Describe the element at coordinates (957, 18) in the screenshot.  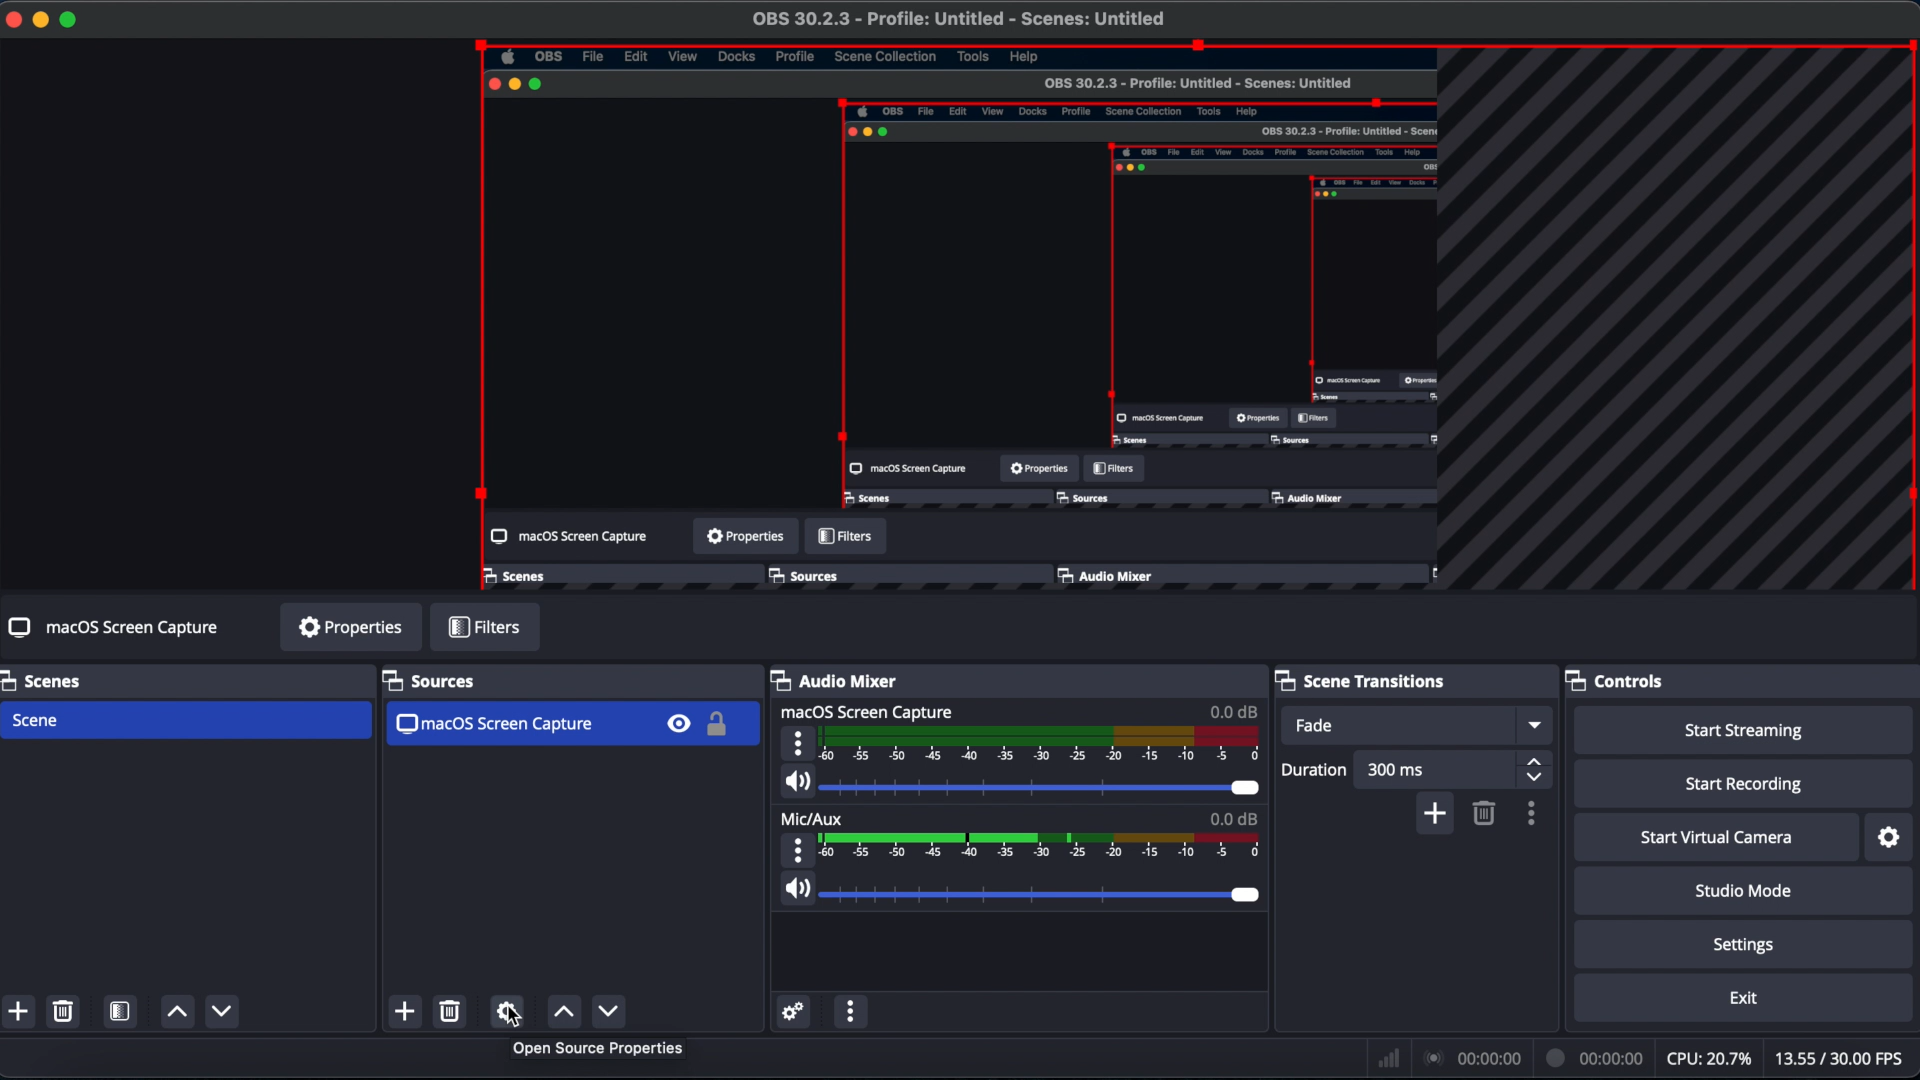
I see `OBS untitled file` at that location.